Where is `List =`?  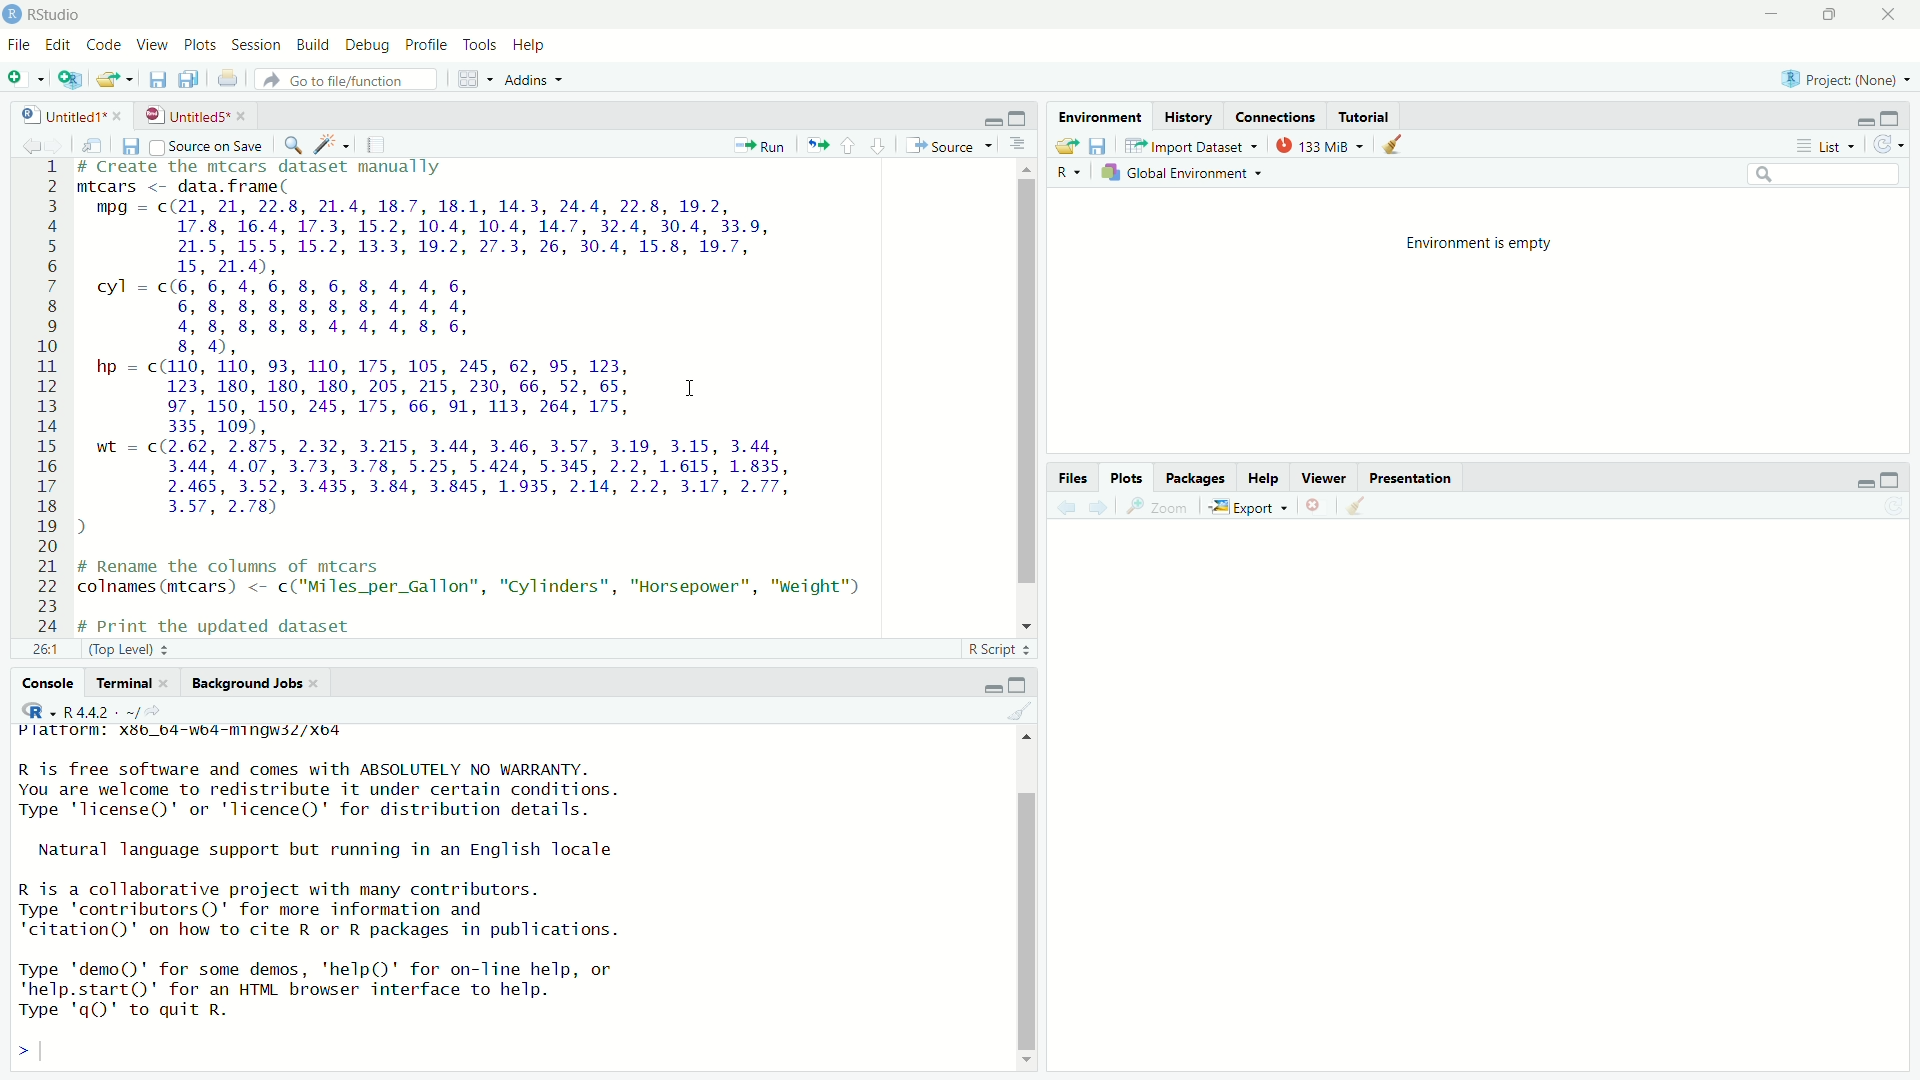 List = is located at coordinates (1823, 145).